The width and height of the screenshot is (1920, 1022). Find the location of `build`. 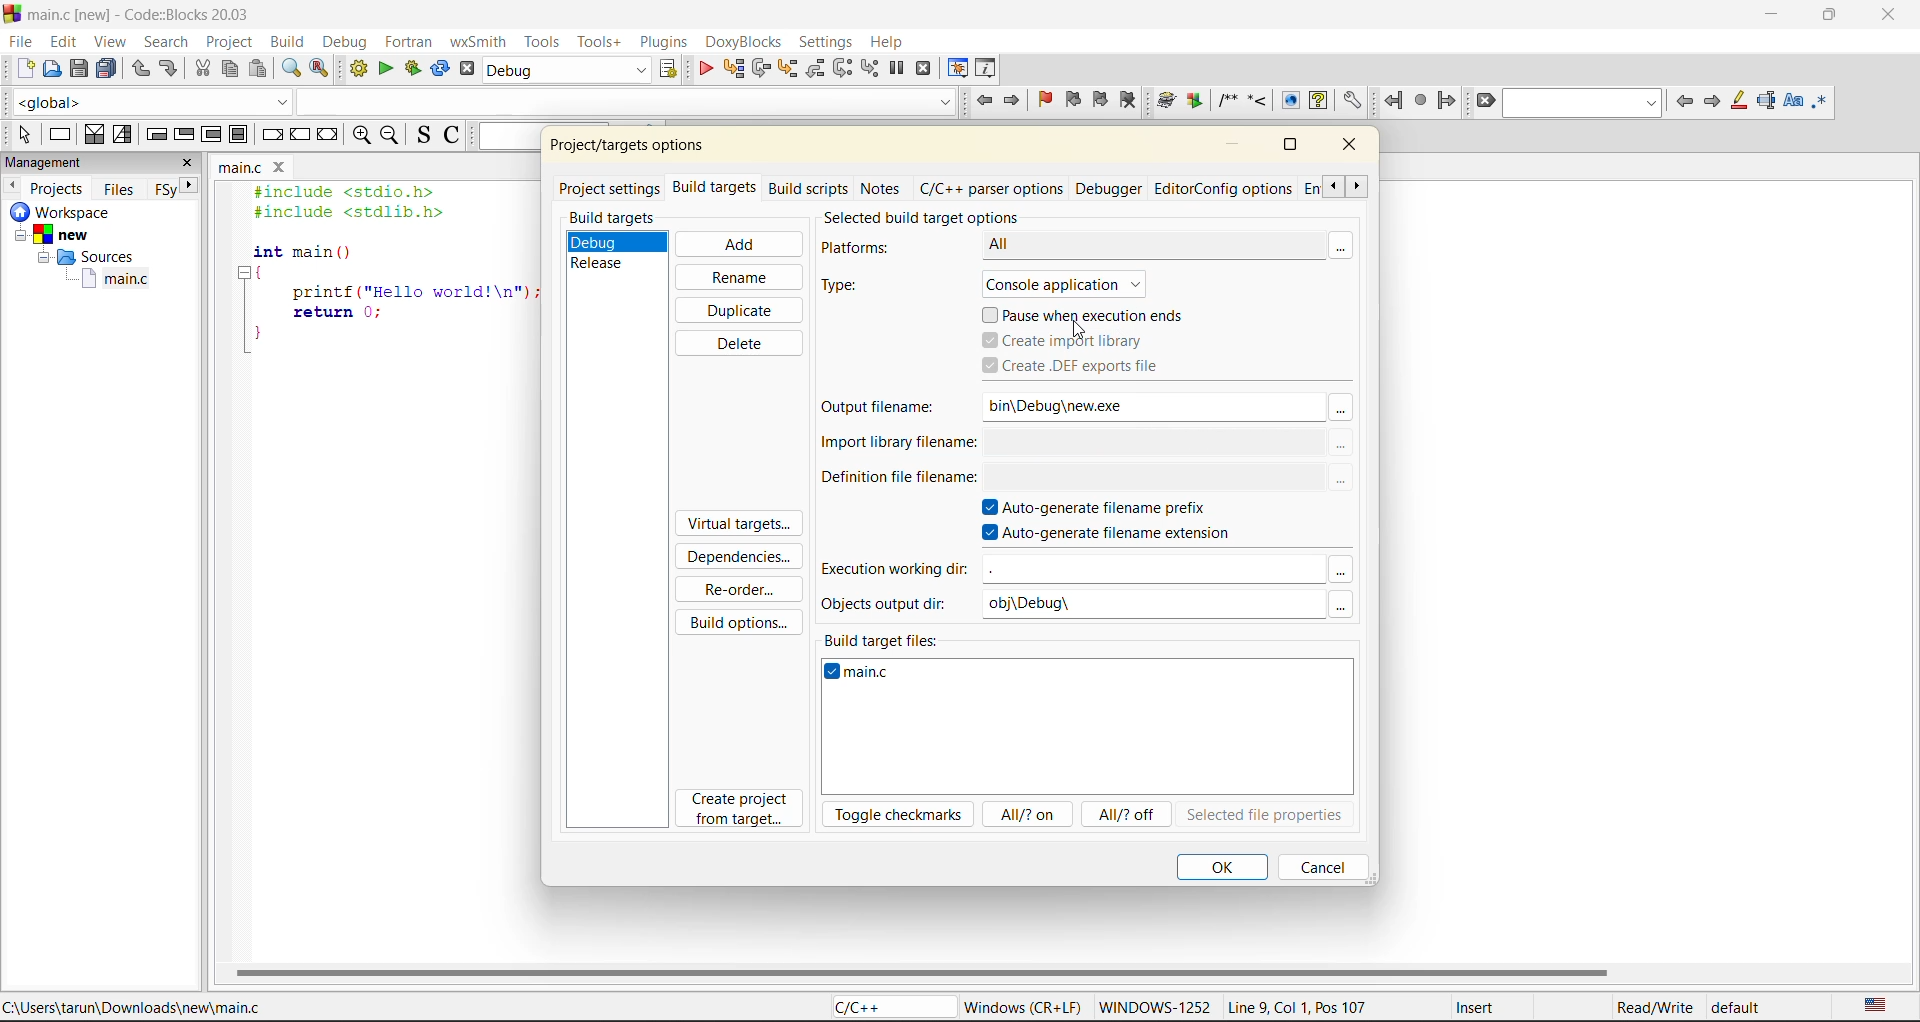

build is located at coordinates (287, 42).